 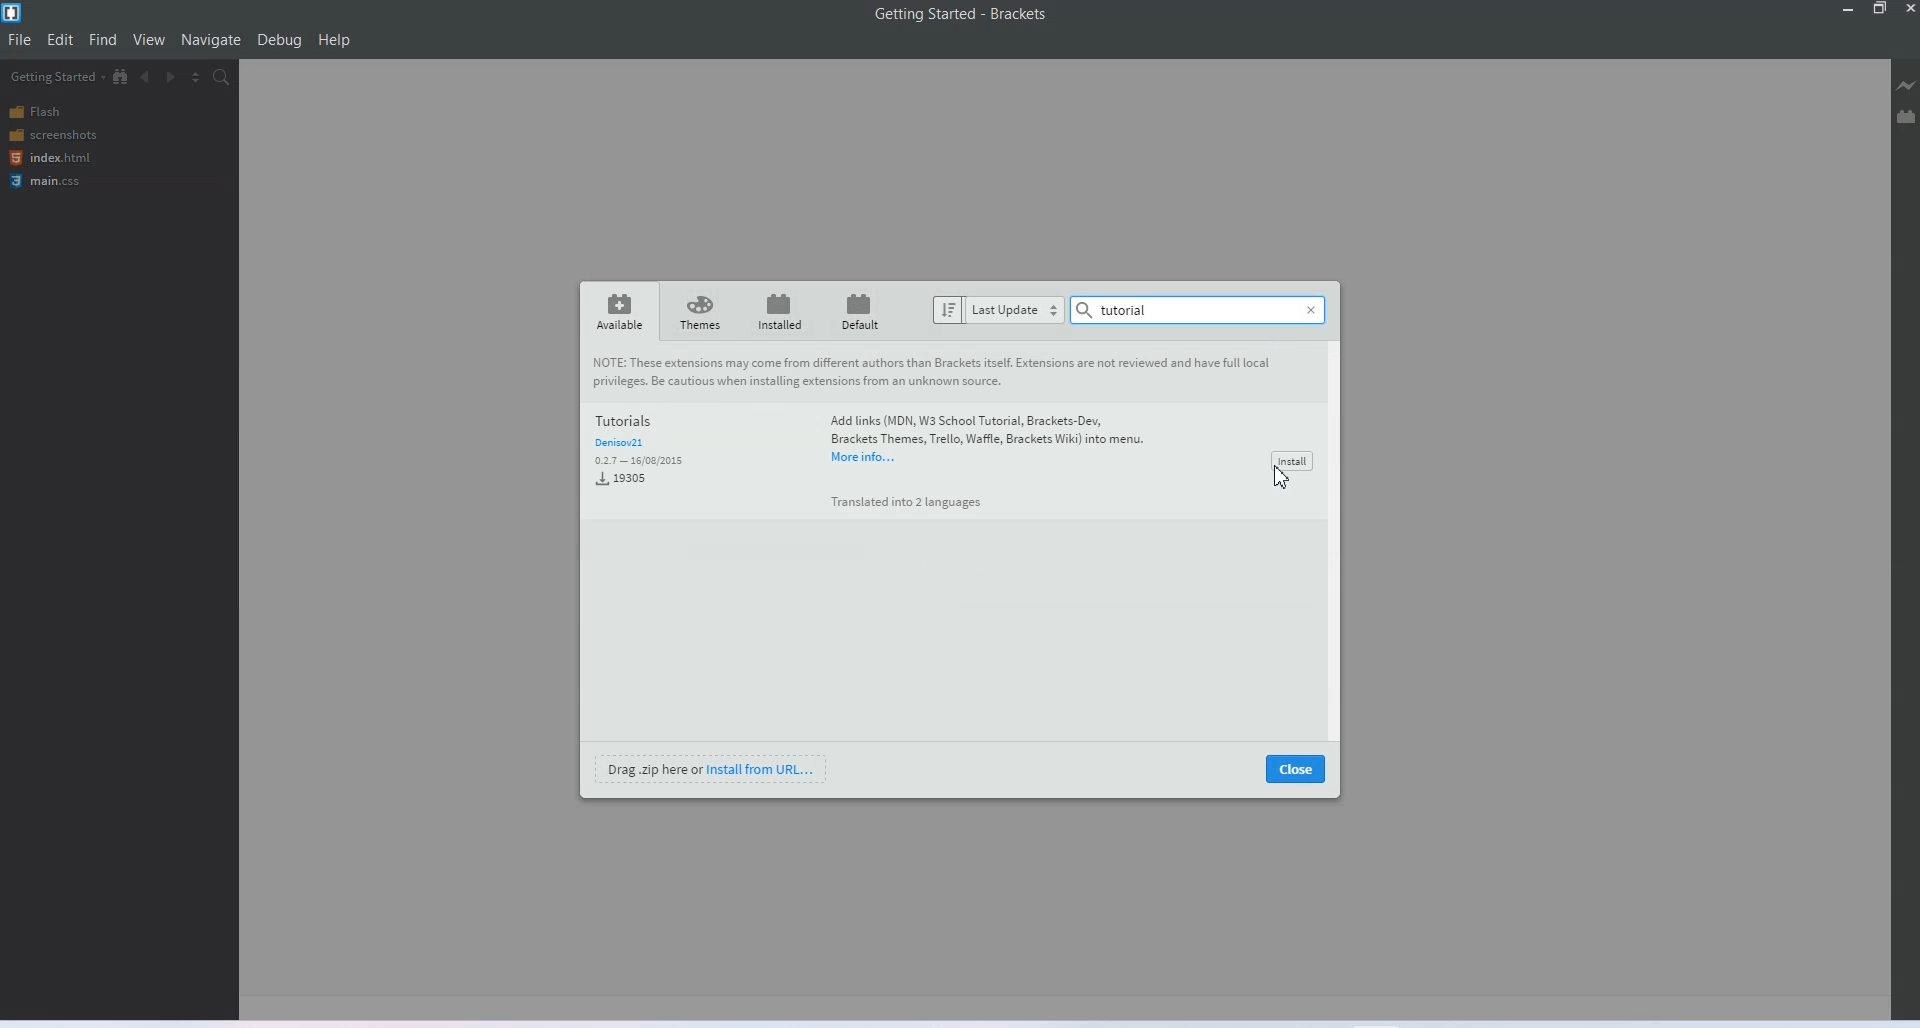 I want to click on Live Preview, so click(x=1904, y=85).